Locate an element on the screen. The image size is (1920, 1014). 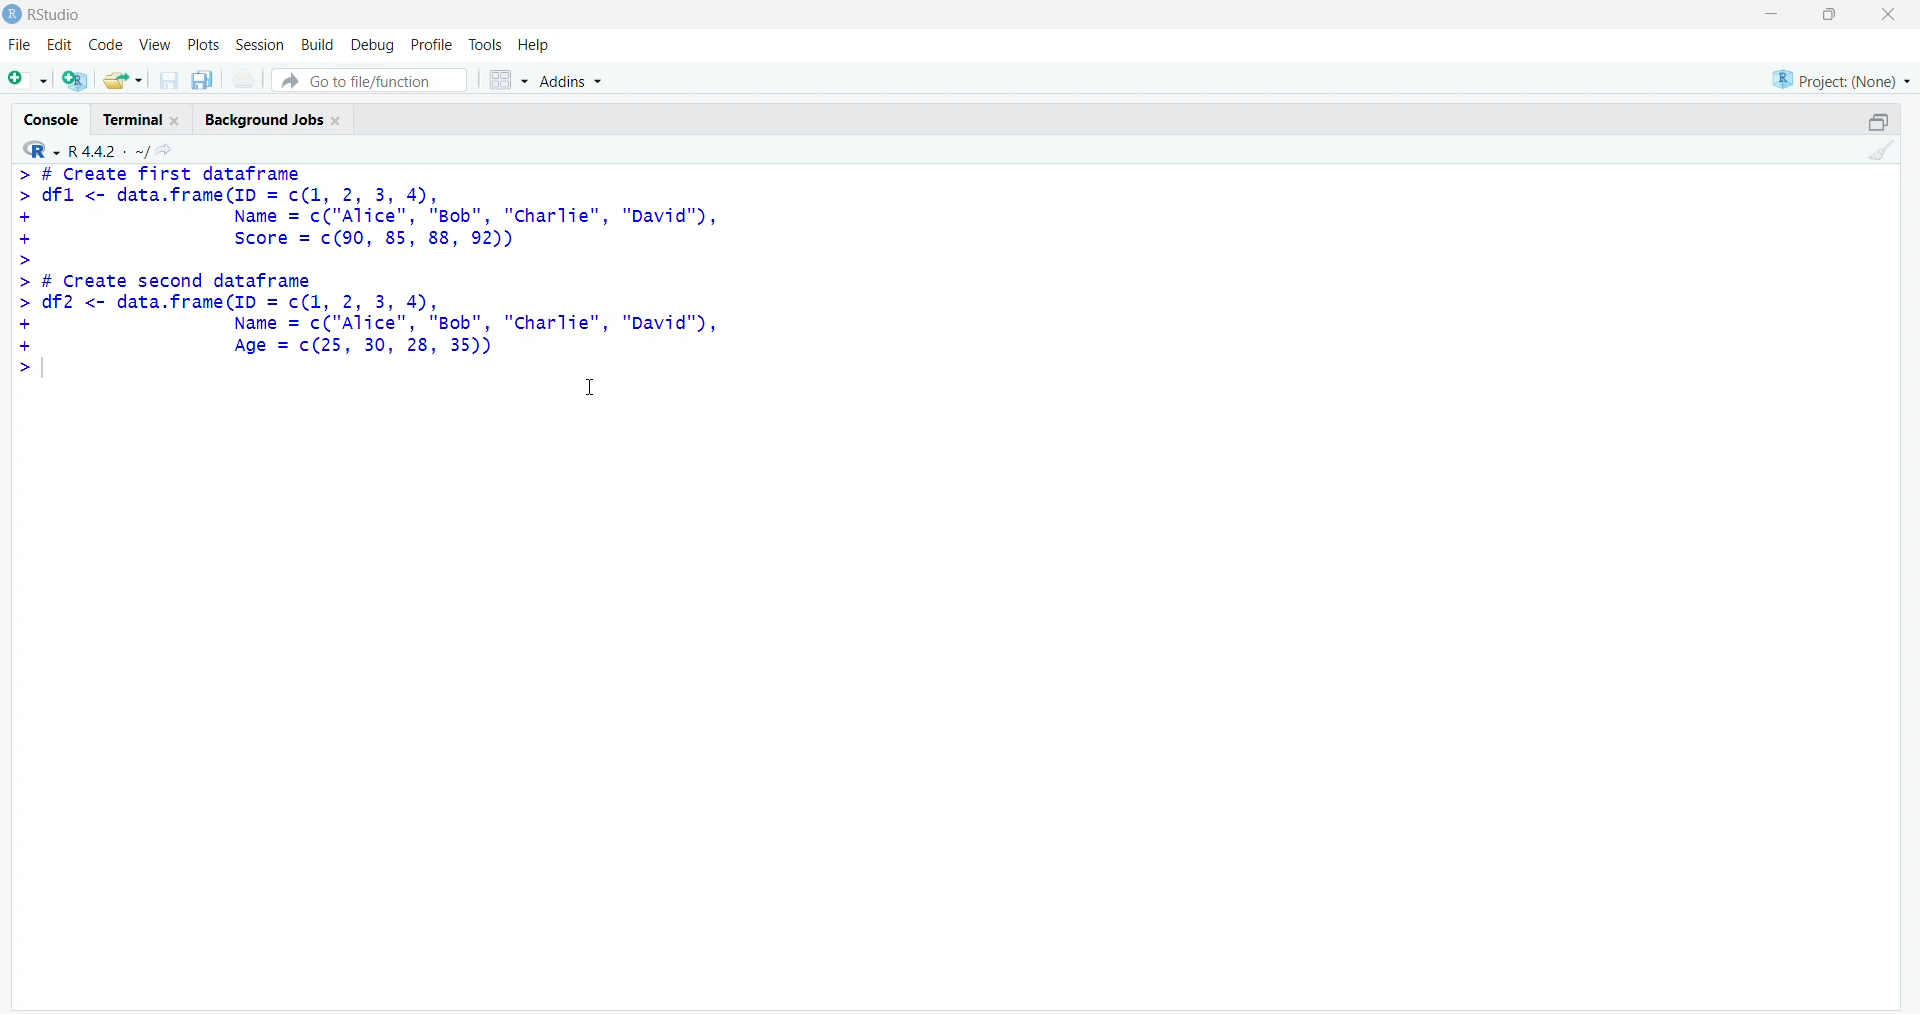
clean is located at coordinates (1883, 150).